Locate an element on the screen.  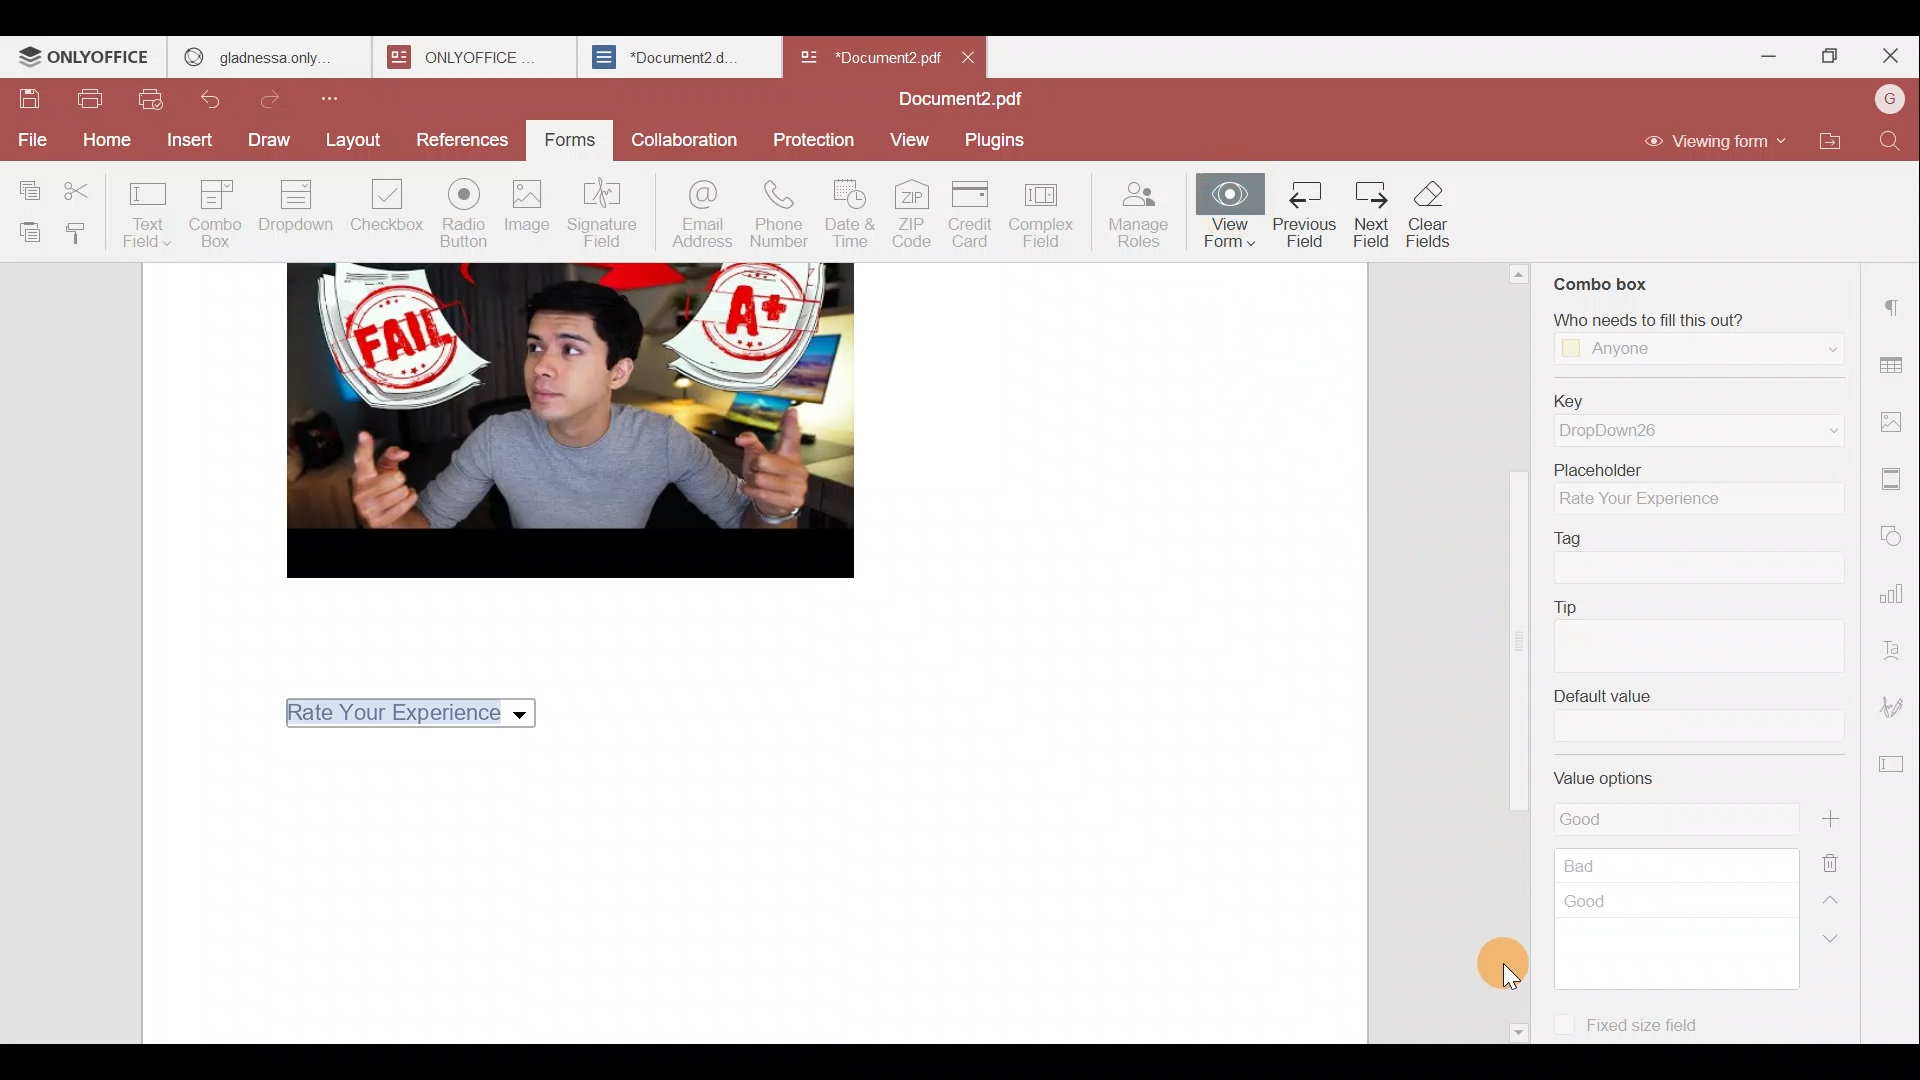
Signature field is located at coordinates (602, 212).